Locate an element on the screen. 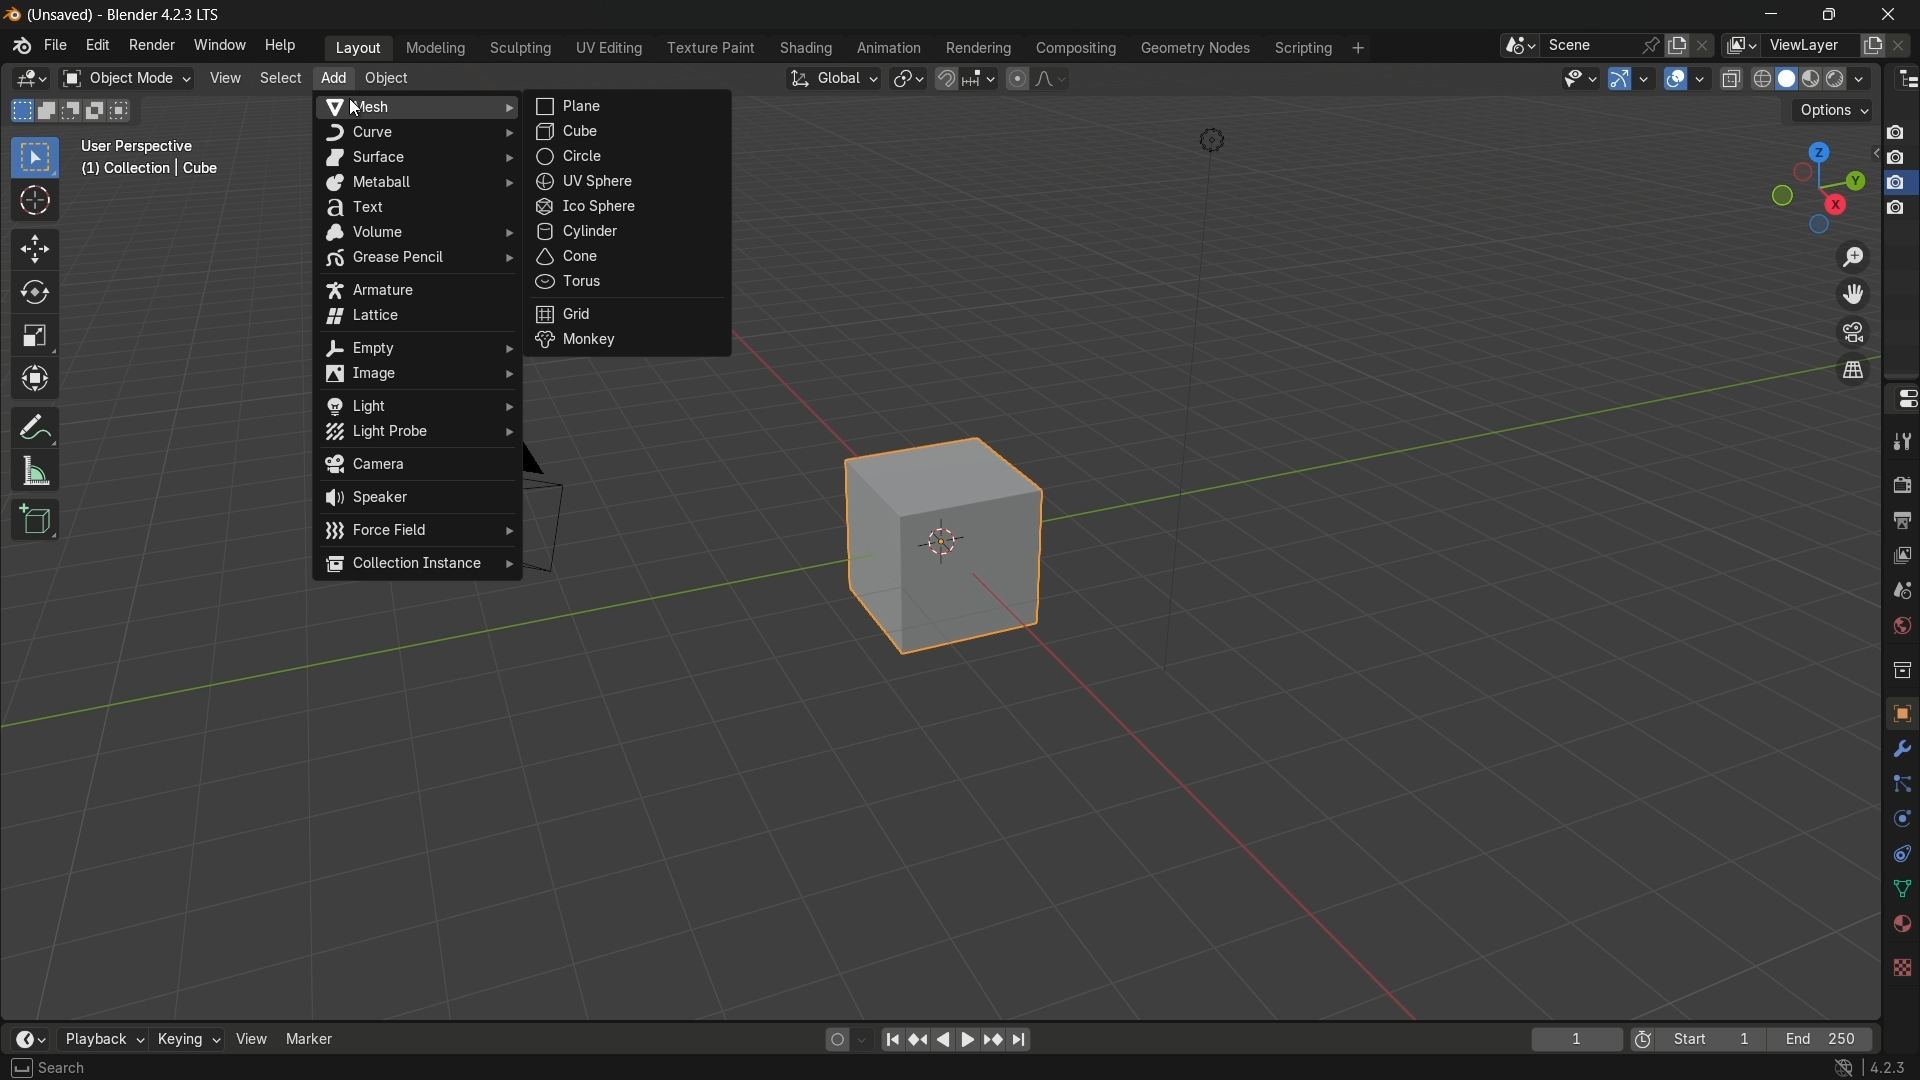 The height and width of the screenshot is (1080, 1920). maximize or restore is located at coordinates (1830, 15).